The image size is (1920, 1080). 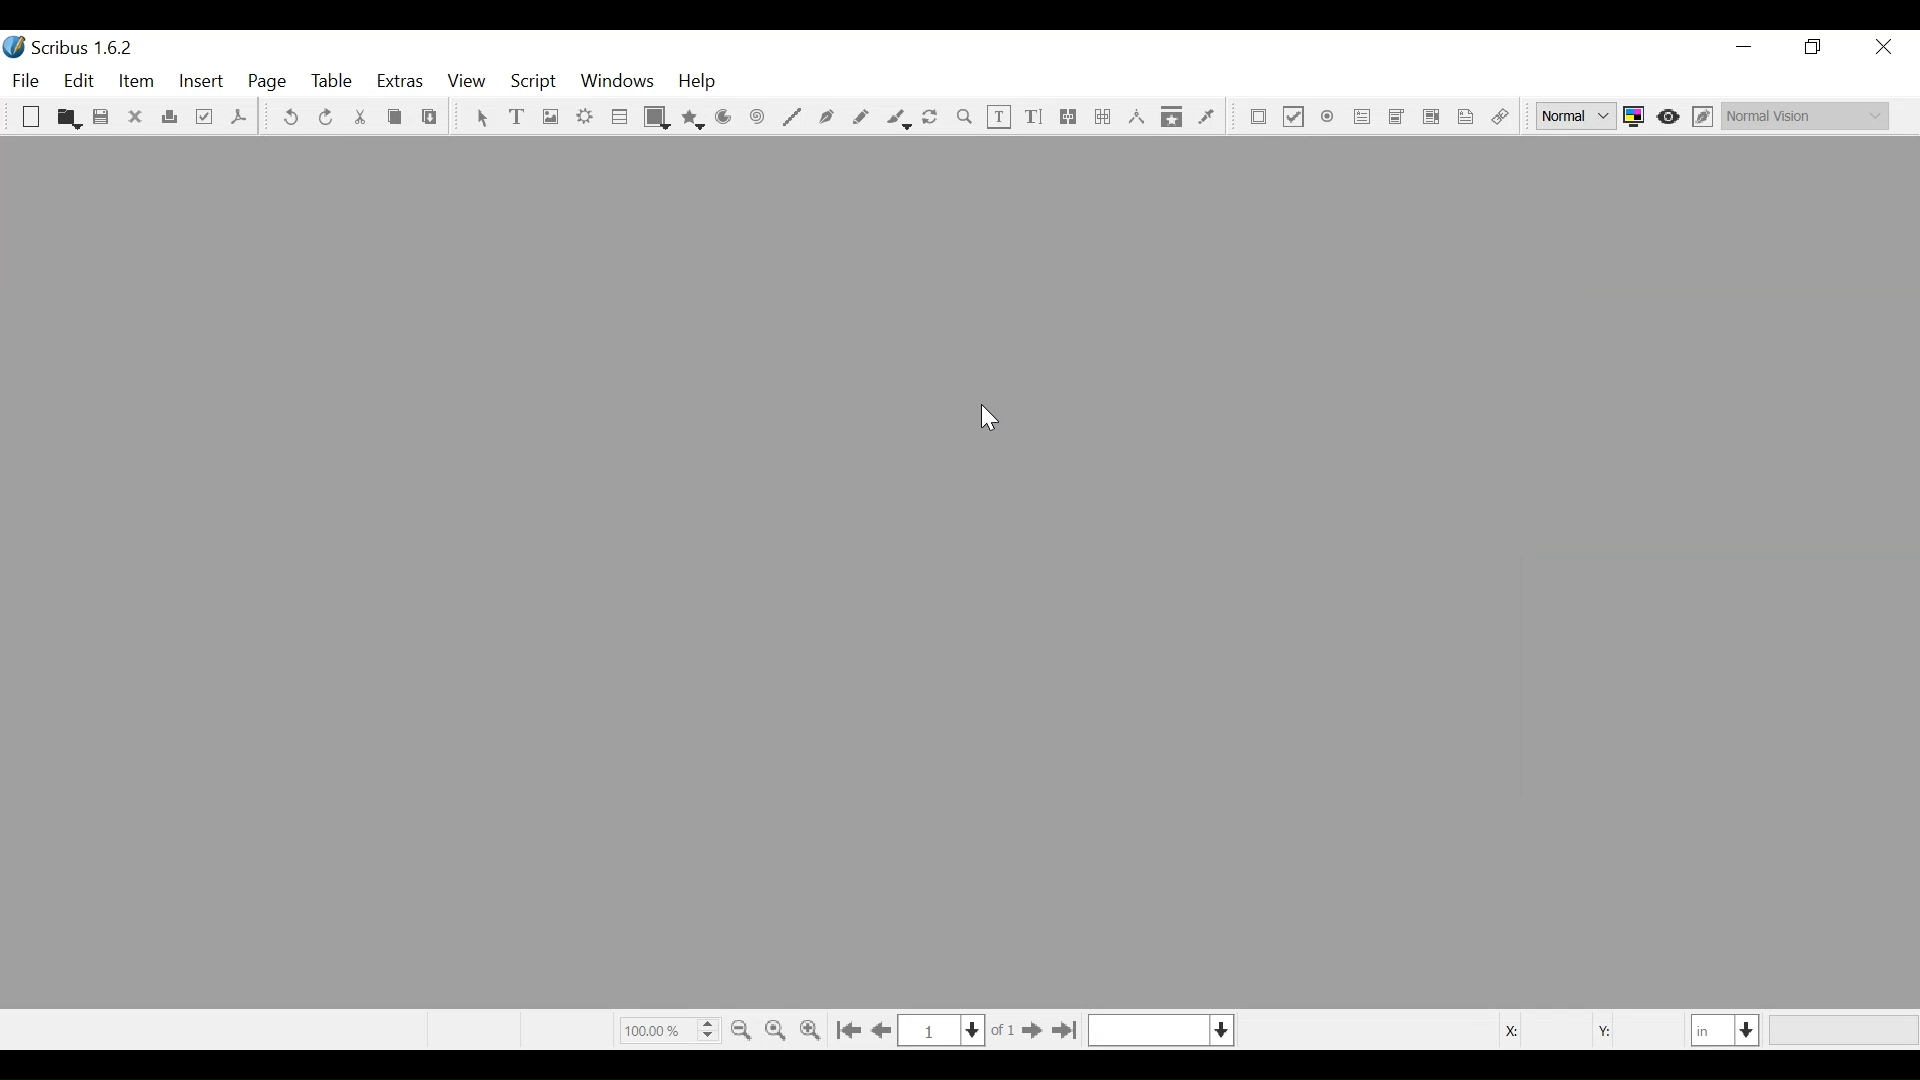 I want to click on Edit, so click(x=81, y=82).